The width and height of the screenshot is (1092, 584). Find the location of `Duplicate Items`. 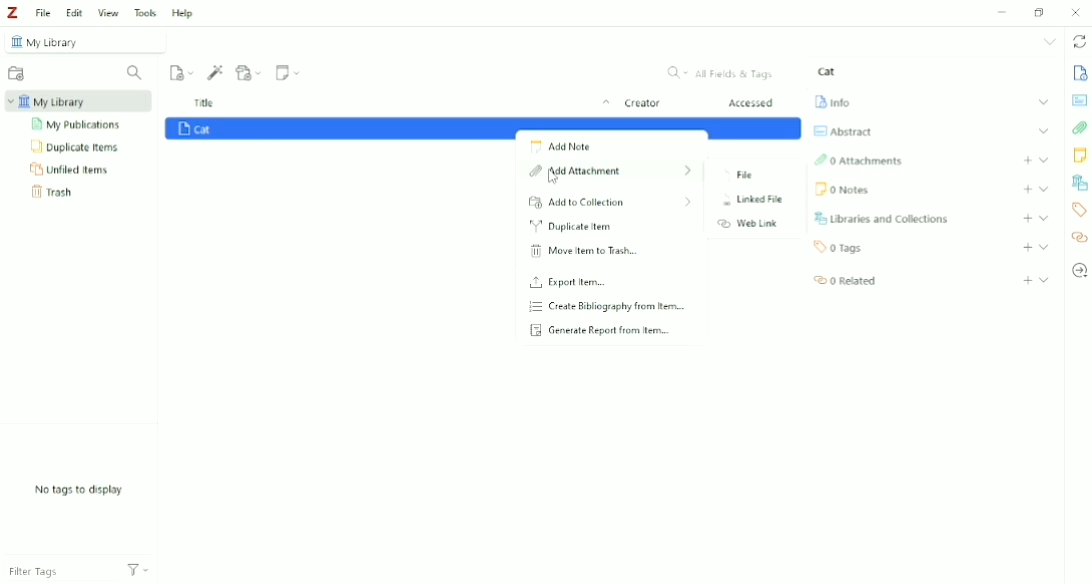

Duplicate Items is located at coordinates (76, 146).